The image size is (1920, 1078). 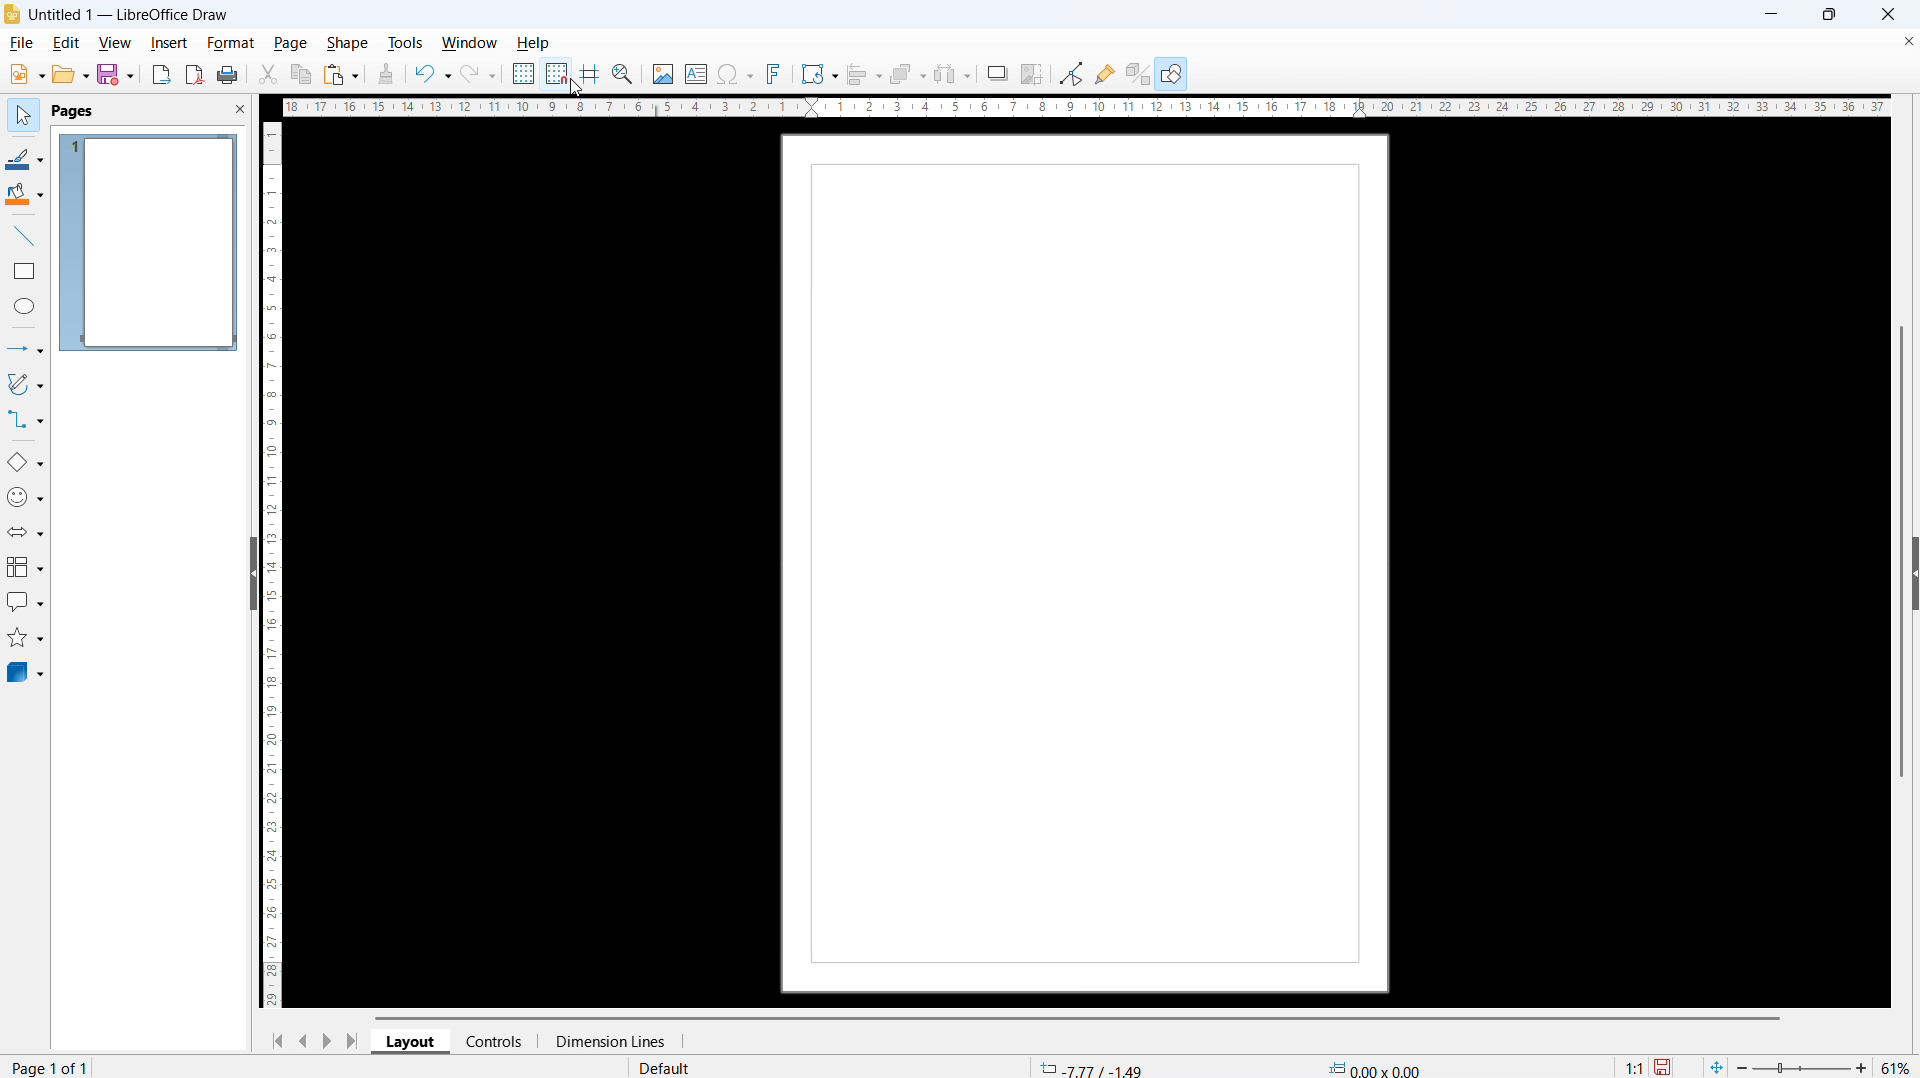 What do you see at coordinates (591, 73) in the screenshot?
I see `Helplines while moving ` at bounding box center [591, 73].